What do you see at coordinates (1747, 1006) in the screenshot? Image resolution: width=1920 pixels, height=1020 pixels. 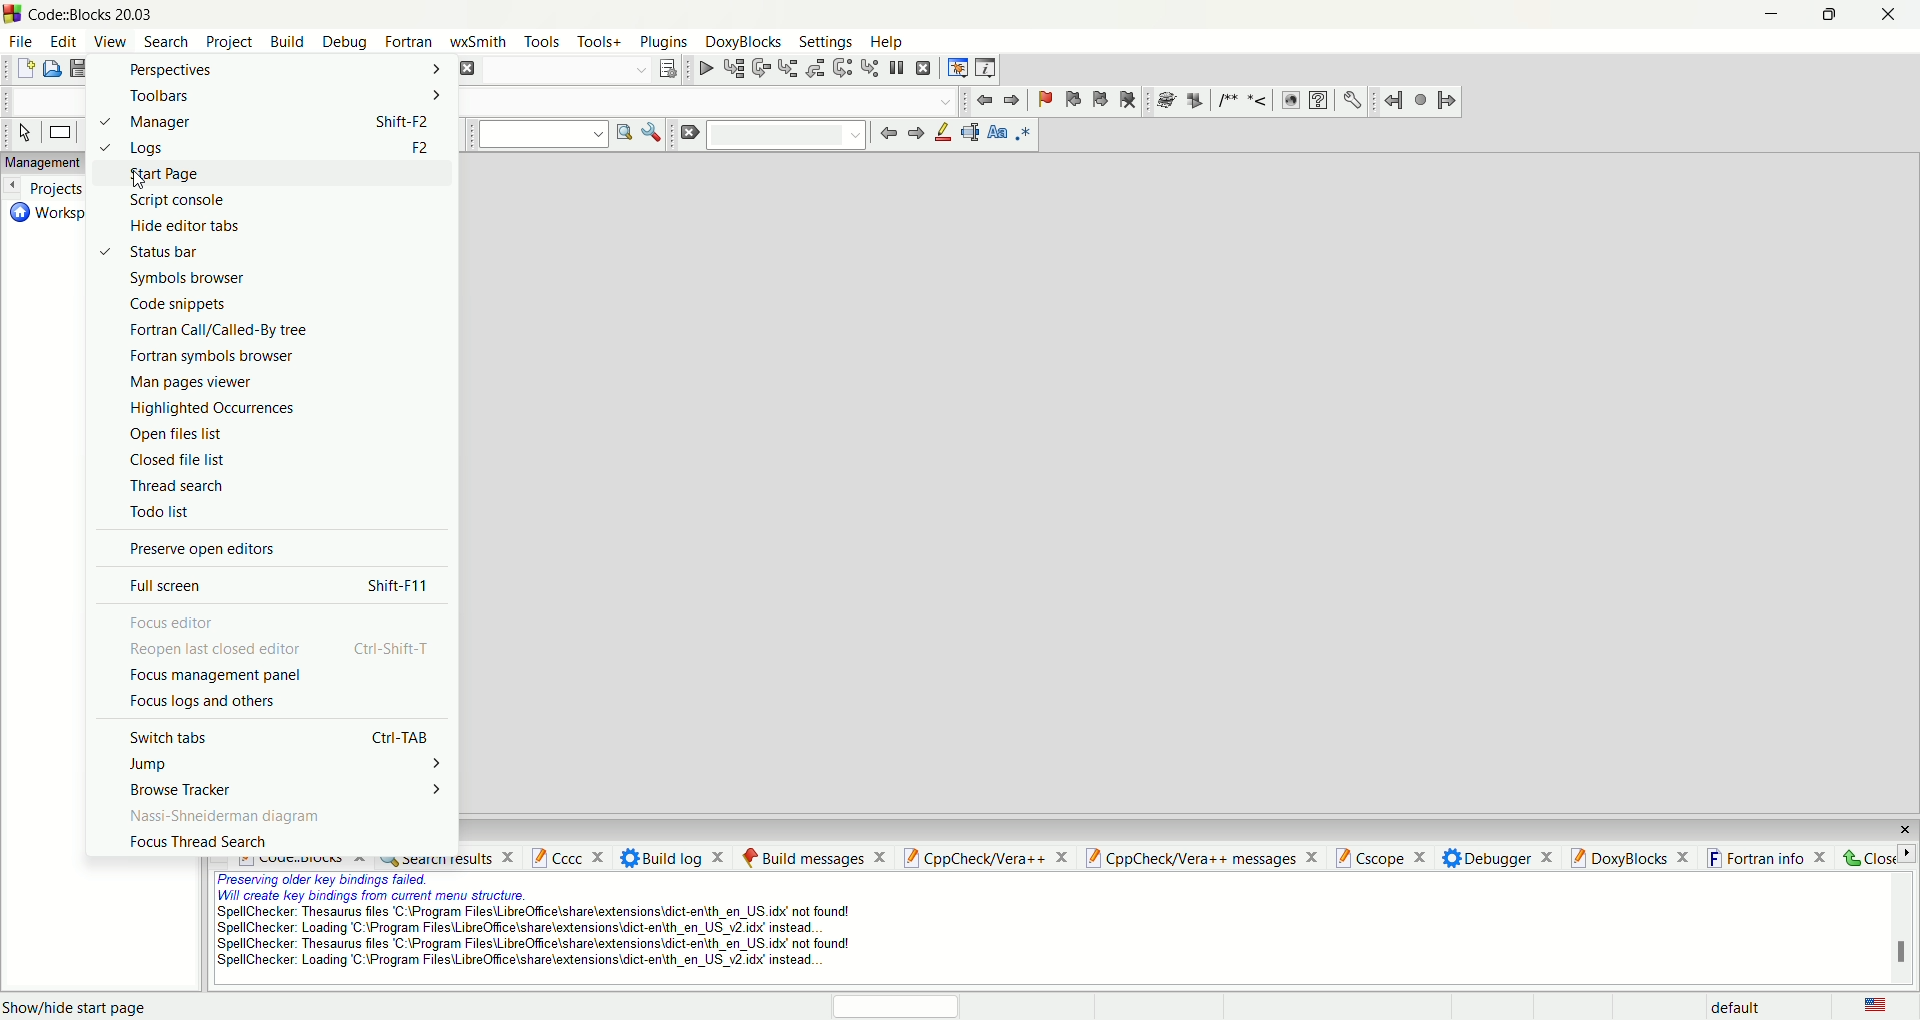 I see `default` at bounding box center [1747, 1006].